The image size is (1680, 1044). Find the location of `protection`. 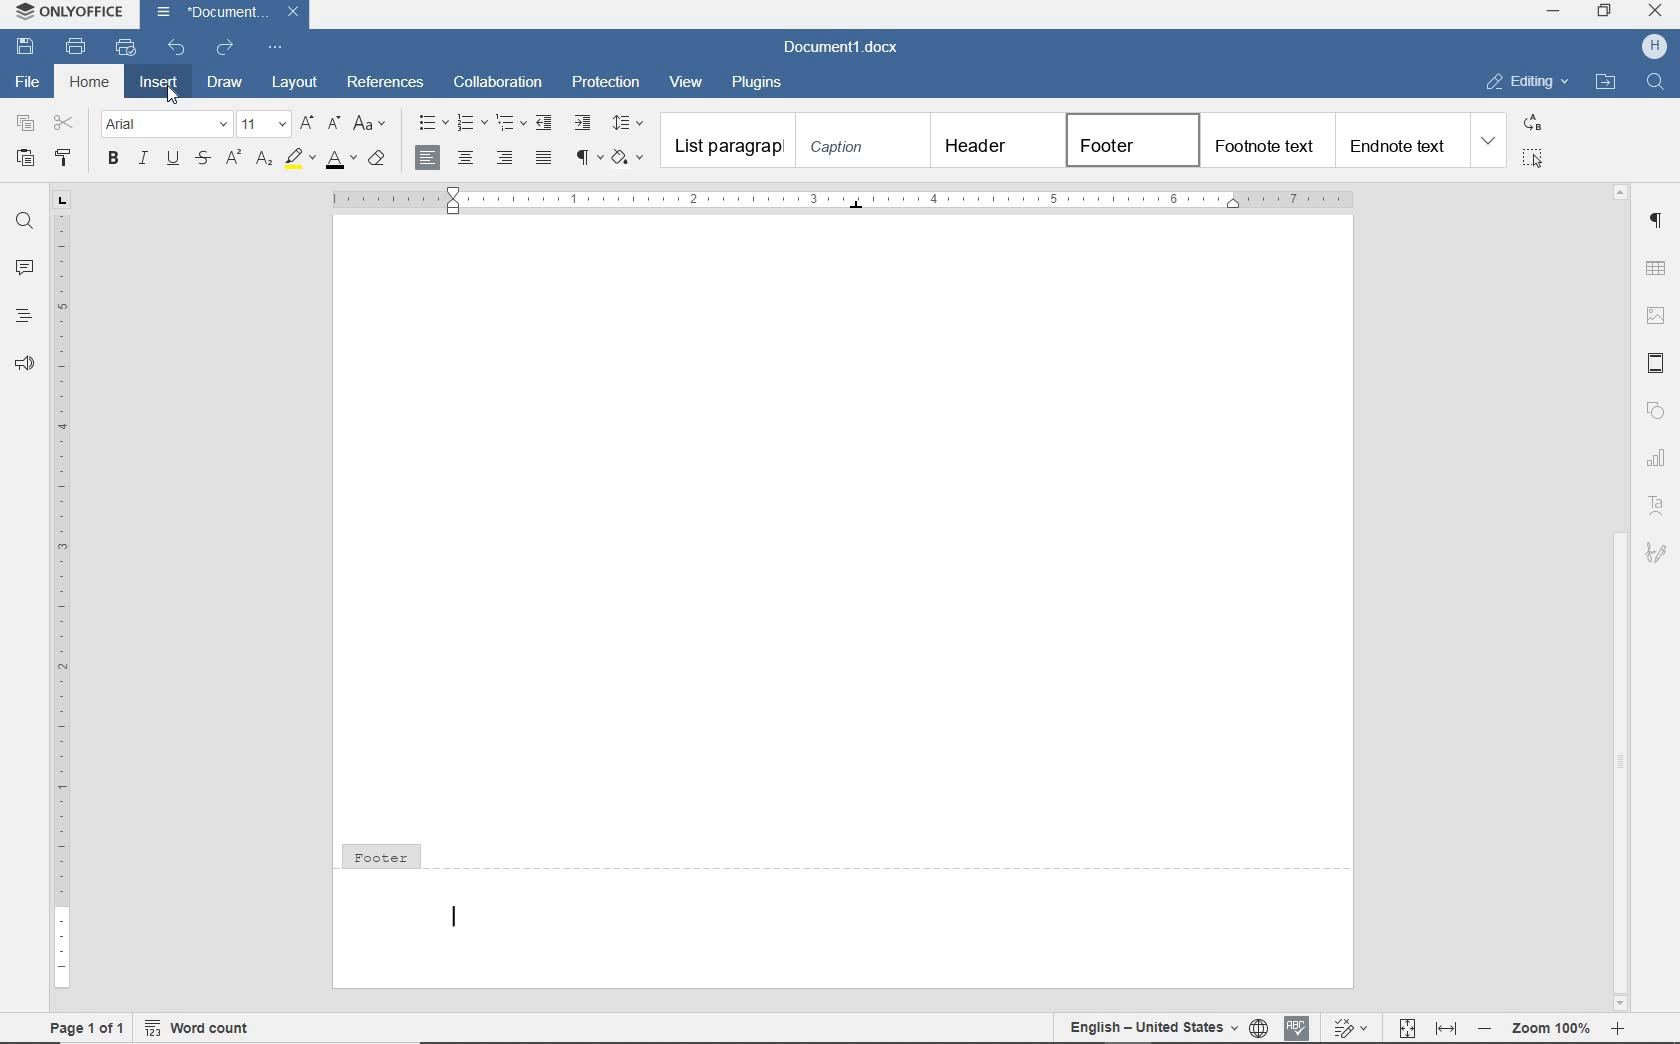

protection is located at coordinates (604, 82).